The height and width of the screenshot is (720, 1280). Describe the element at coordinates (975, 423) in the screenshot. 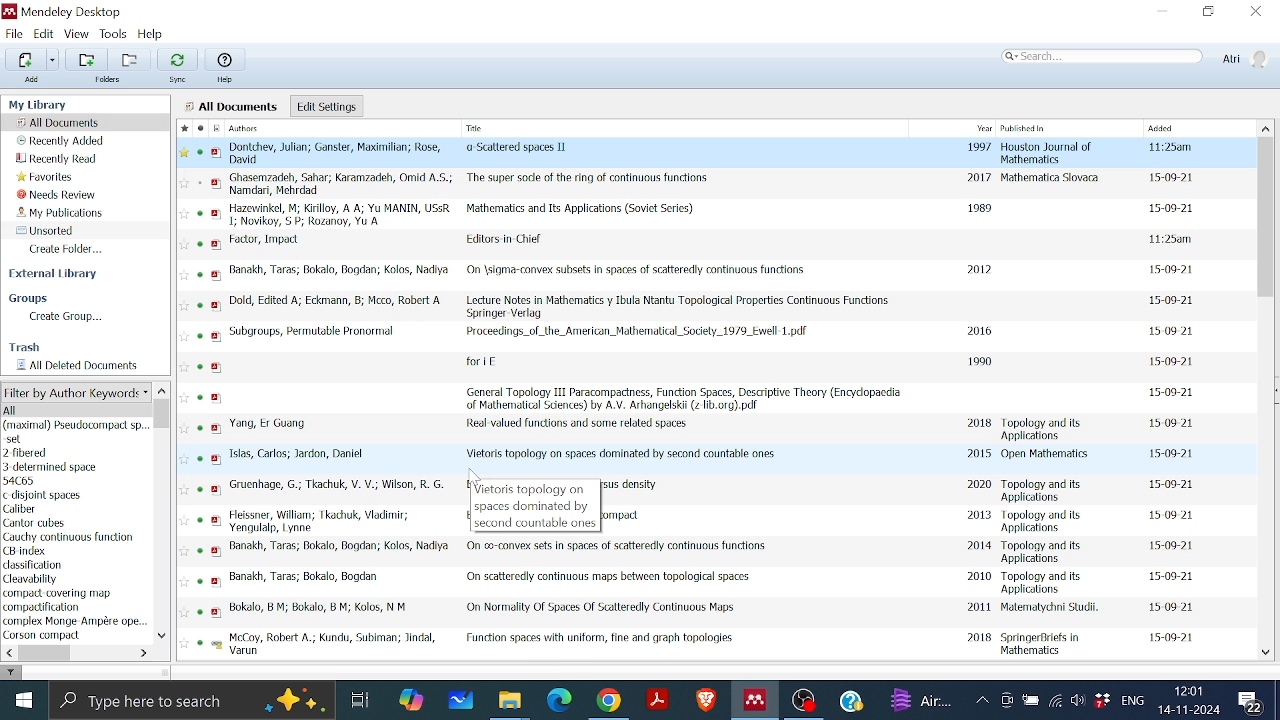

I see `2018` at that location.